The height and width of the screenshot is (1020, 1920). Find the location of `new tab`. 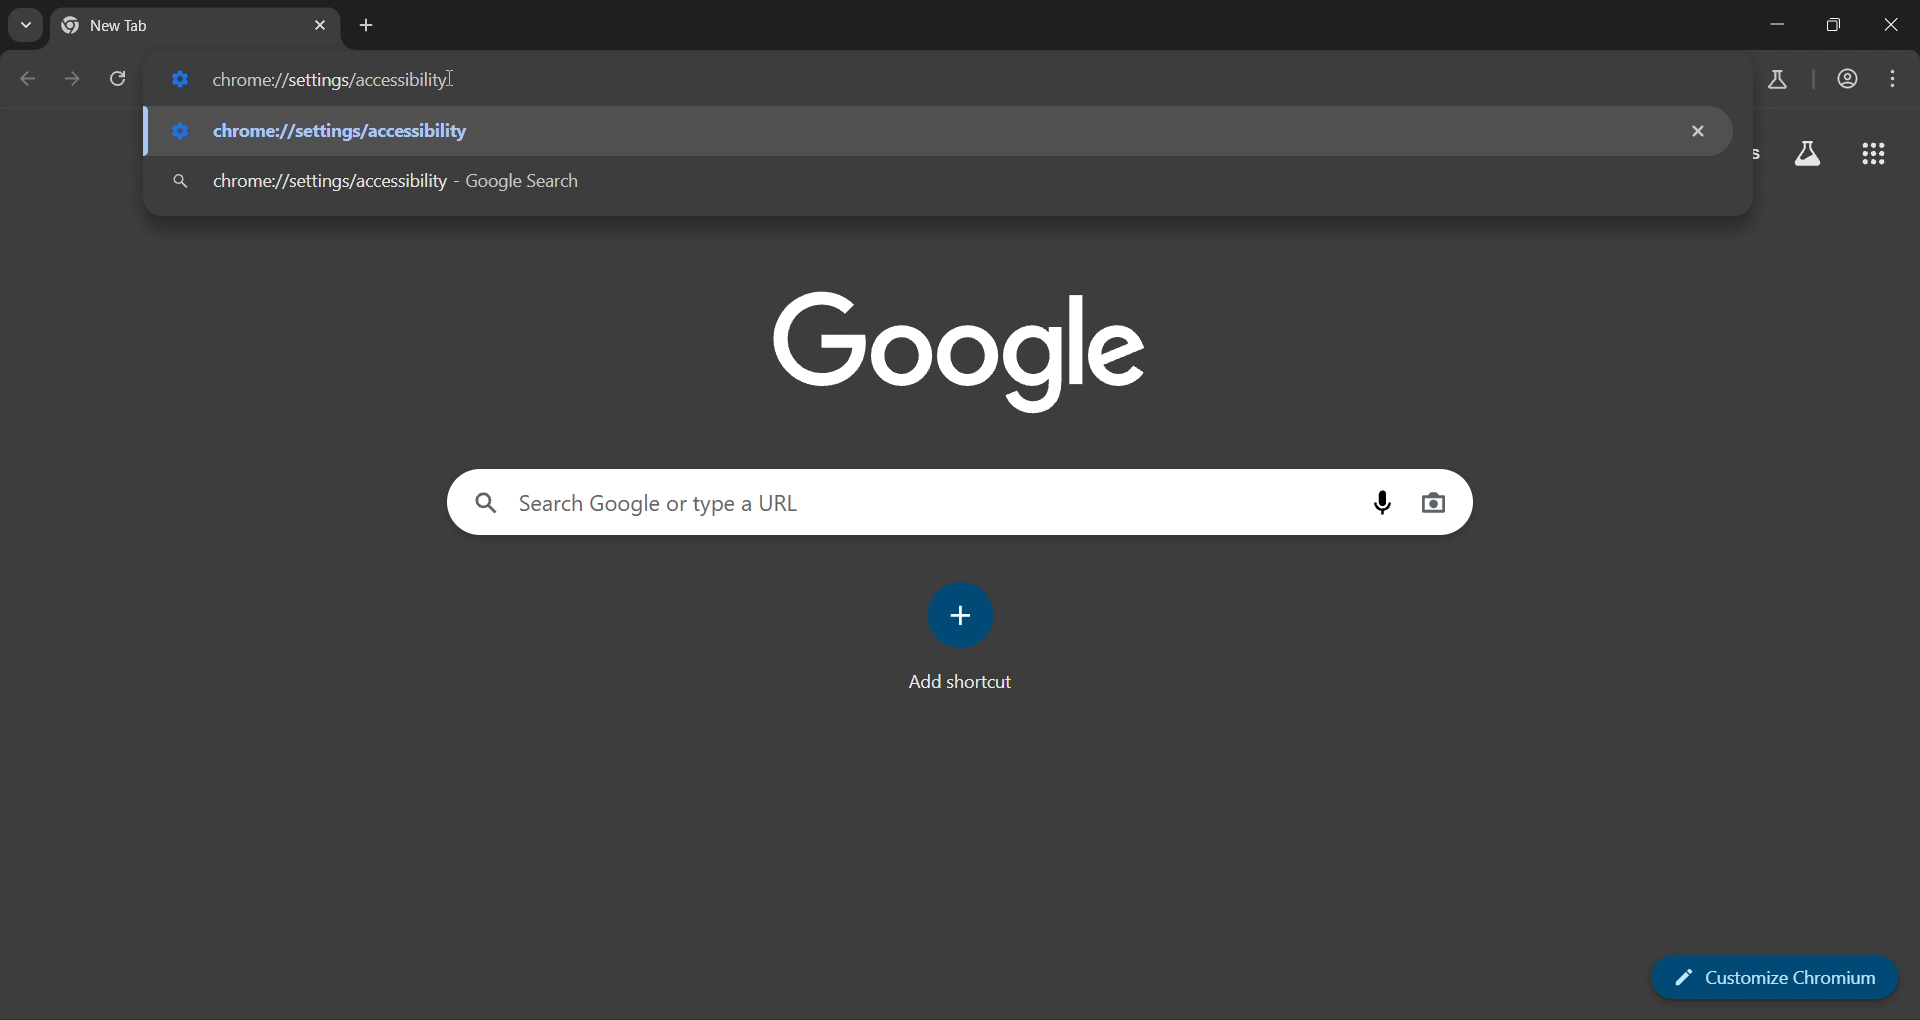

new tab is located at coordinates (365, 25).